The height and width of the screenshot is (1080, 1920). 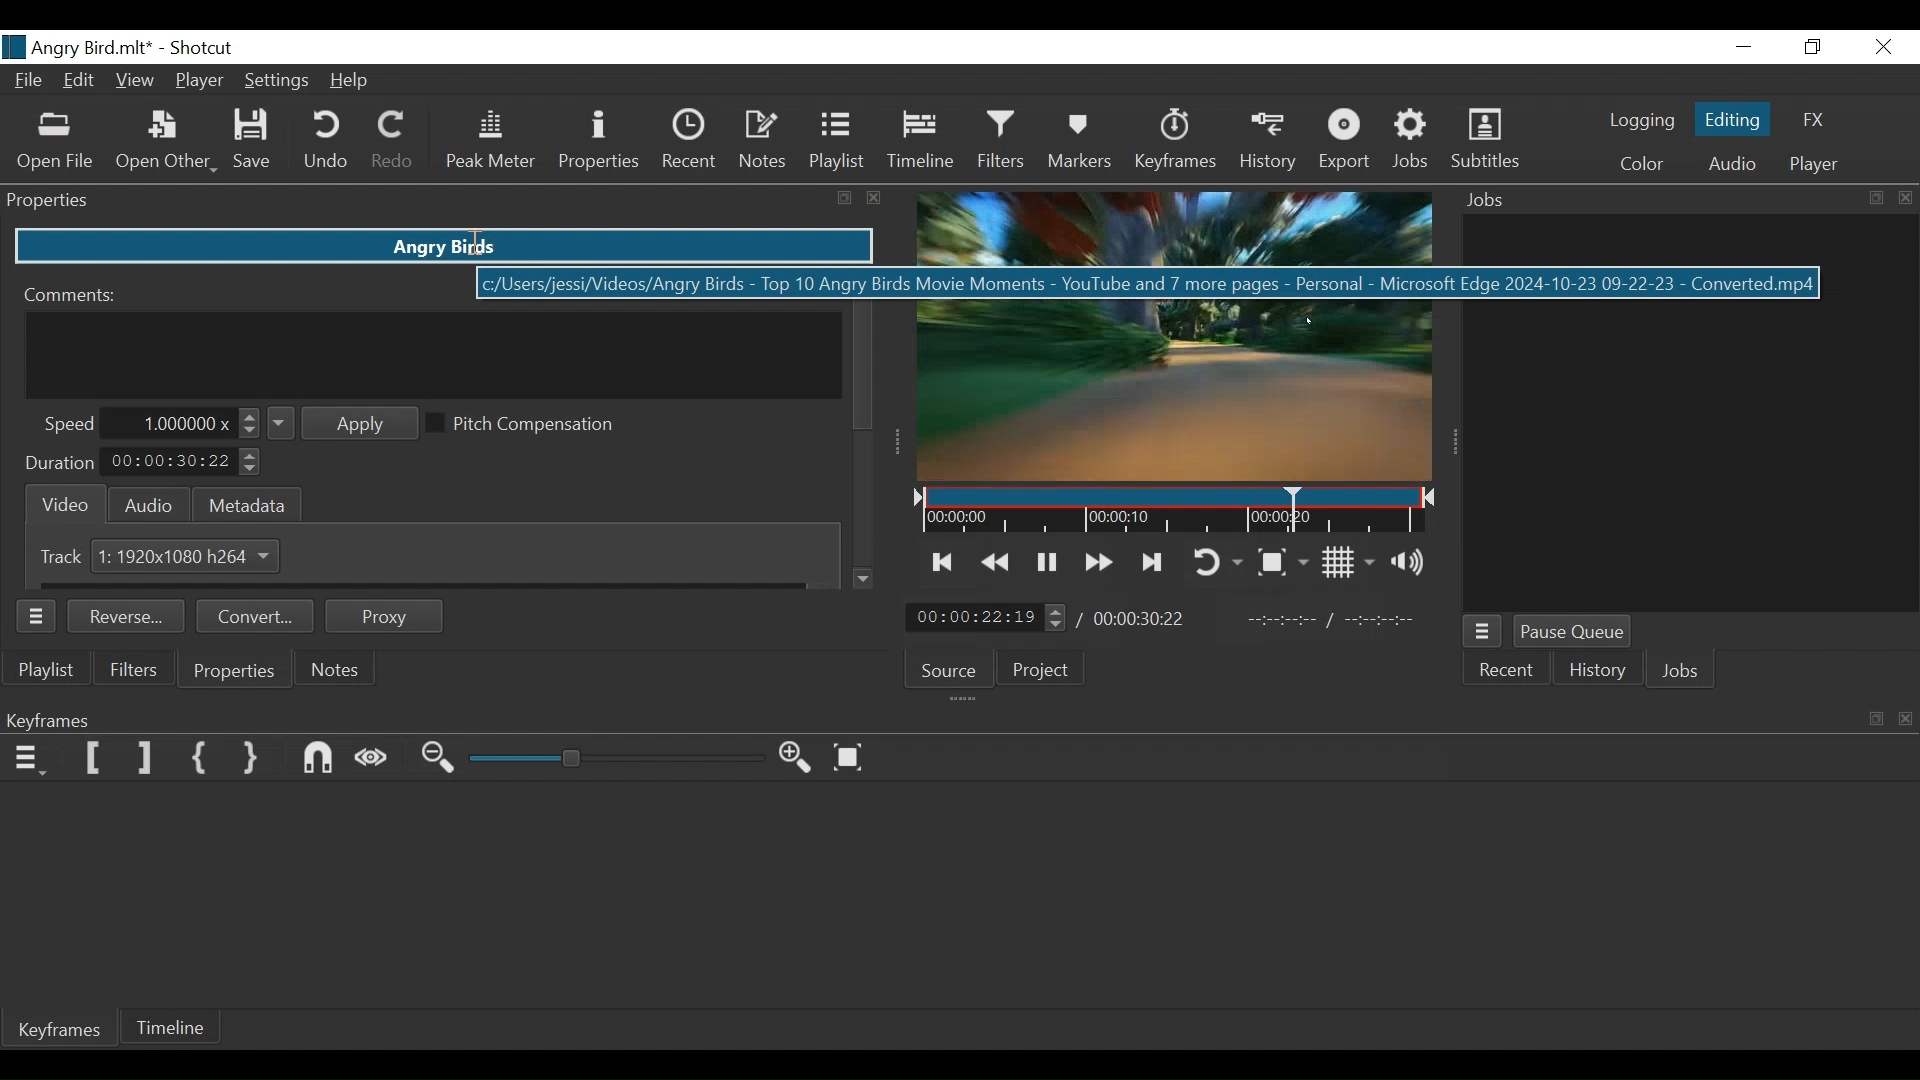 What do you see at coordinates (614, 759) in the screenshot?
I see `Zoom slider` at bounding box center [614, 759].